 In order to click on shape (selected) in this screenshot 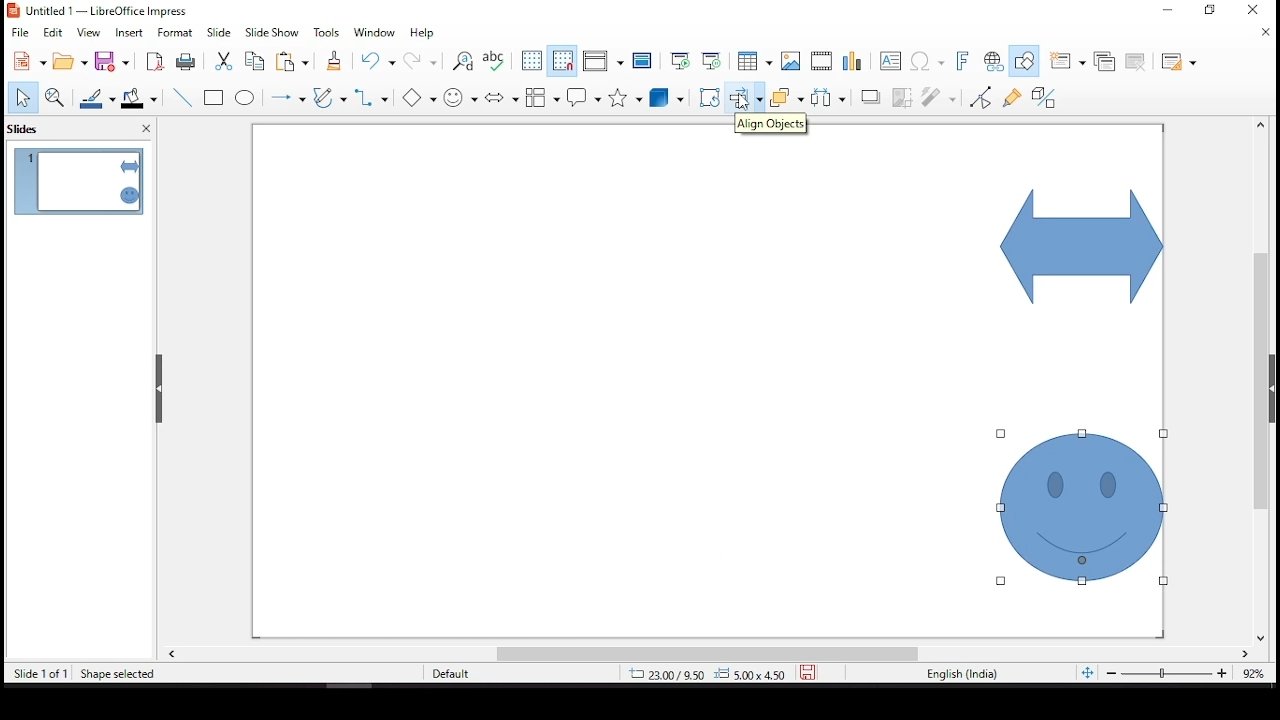, I will do `click(1079, 506)`.